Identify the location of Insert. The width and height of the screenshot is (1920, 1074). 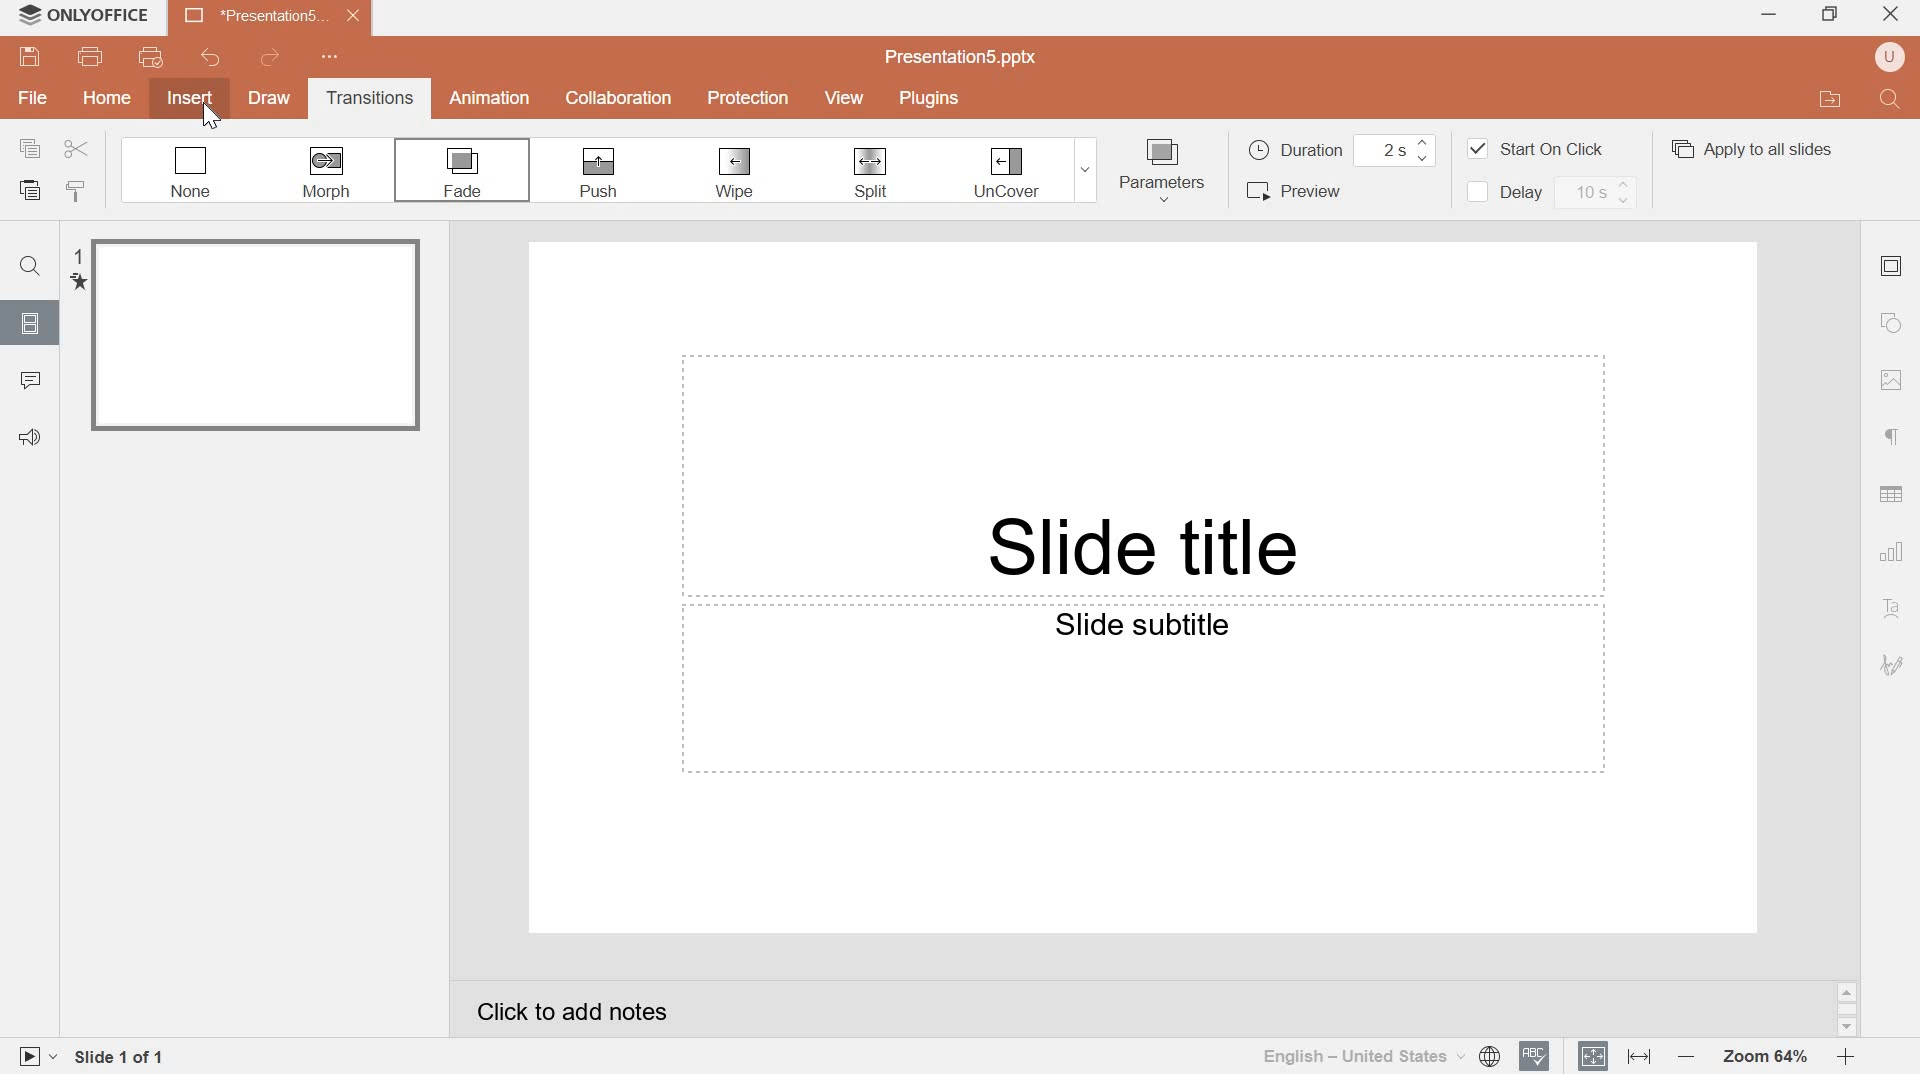
(190, 97).